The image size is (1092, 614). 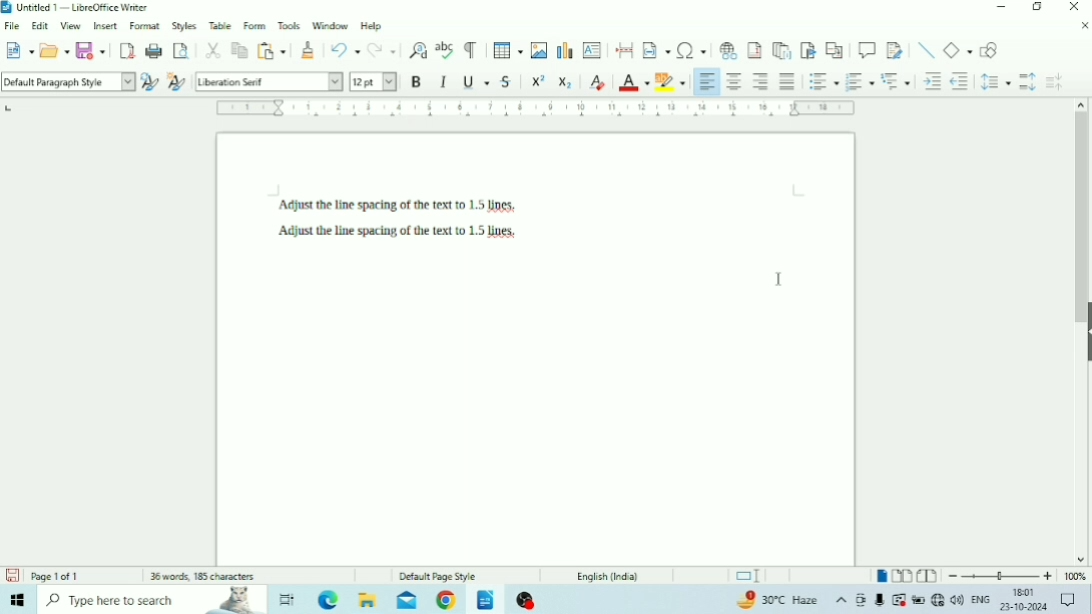 What do you see at coordinates (1085, 328) in the screenshot?
I see `Show` at bounding box center [1085, 328].